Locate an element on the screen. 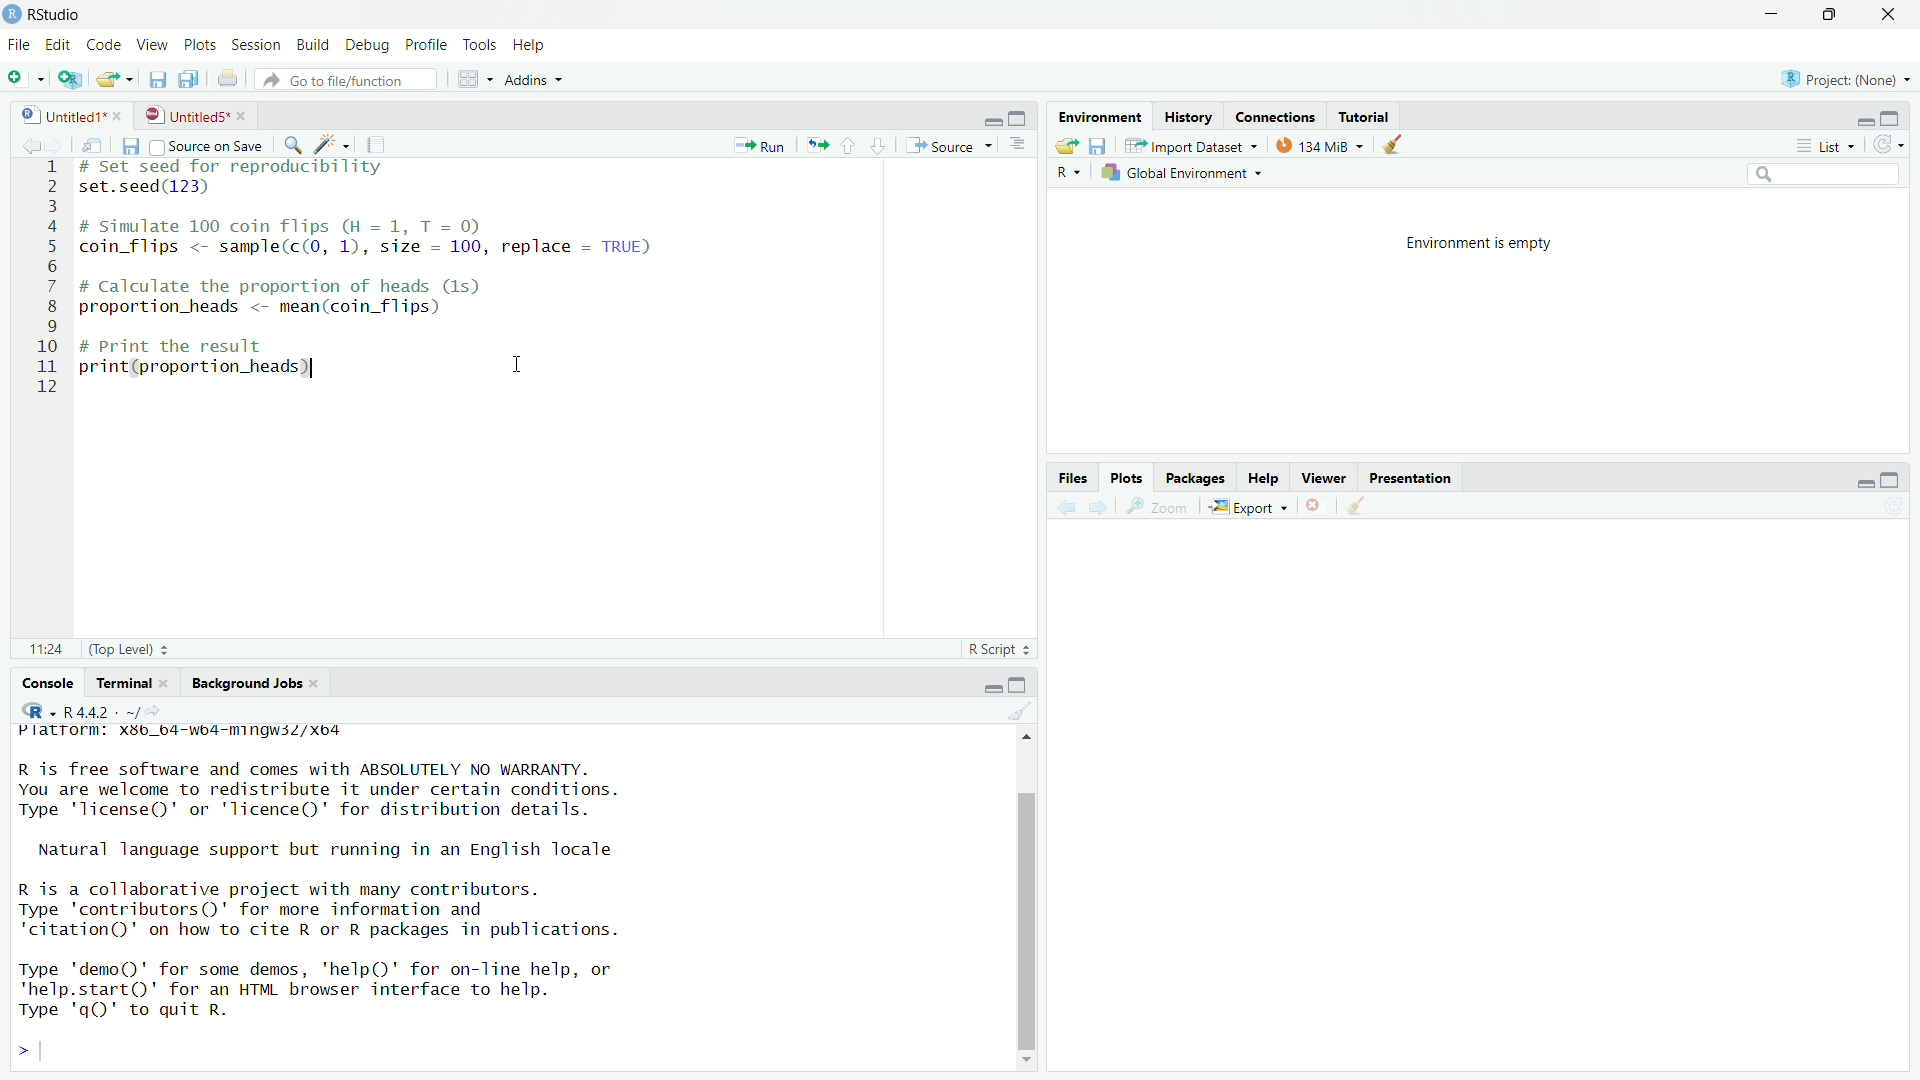  remove the current plot is located at coordinates (1315, 505).